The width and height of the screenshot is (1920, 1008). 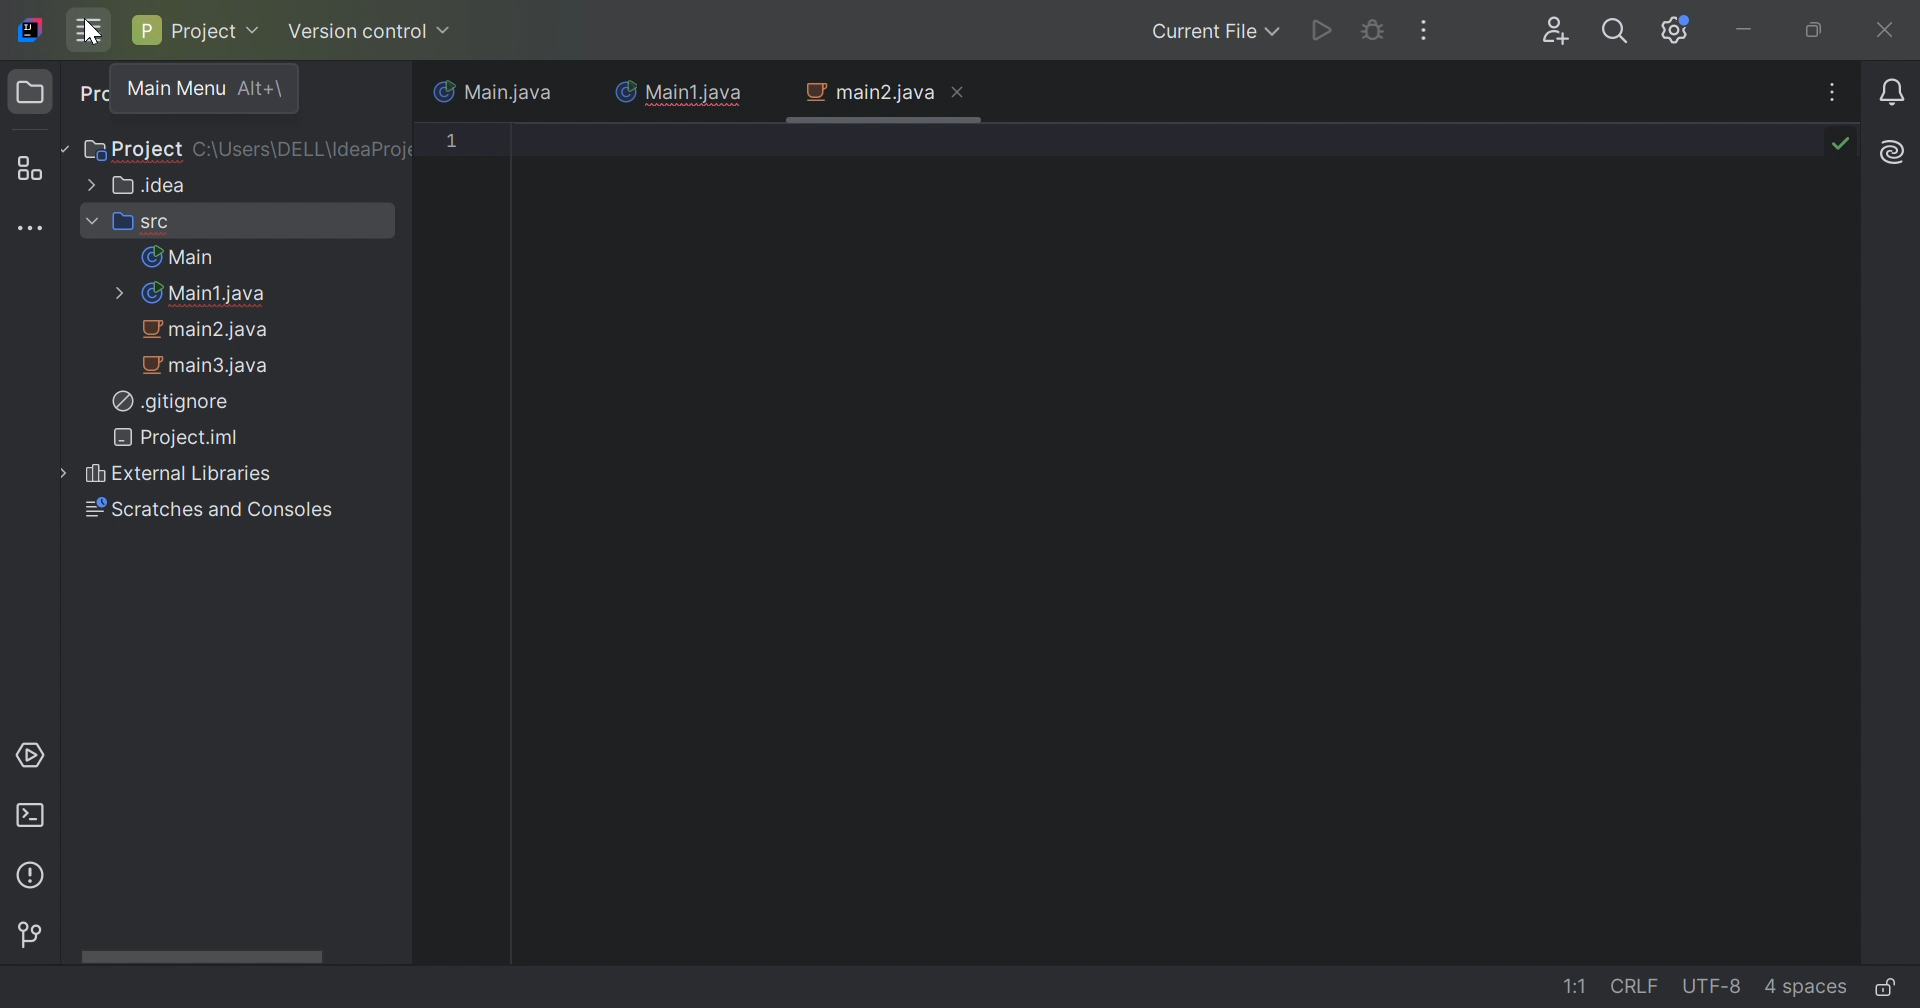 What do you see at coordinates (1887, 30) in the screenshot?
I see `Close` at bounding box center [1887, 30].